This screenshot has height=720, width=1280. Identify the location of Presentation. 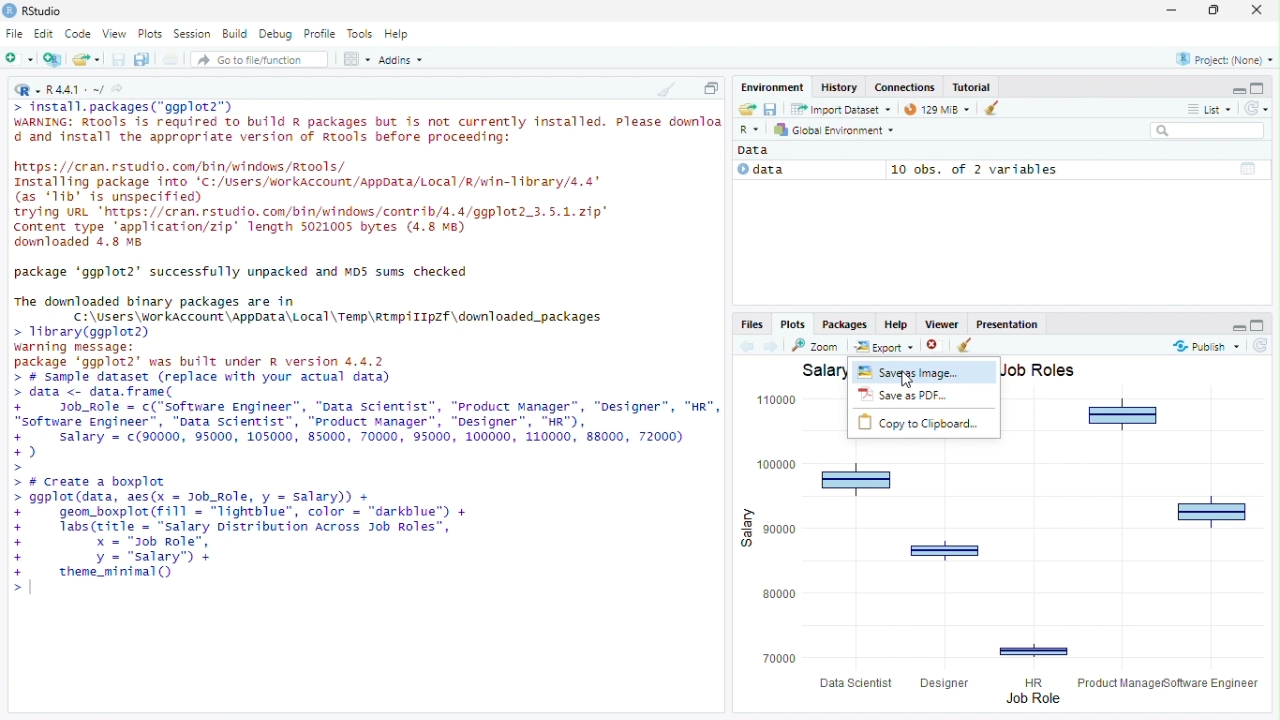
(1007, 323).